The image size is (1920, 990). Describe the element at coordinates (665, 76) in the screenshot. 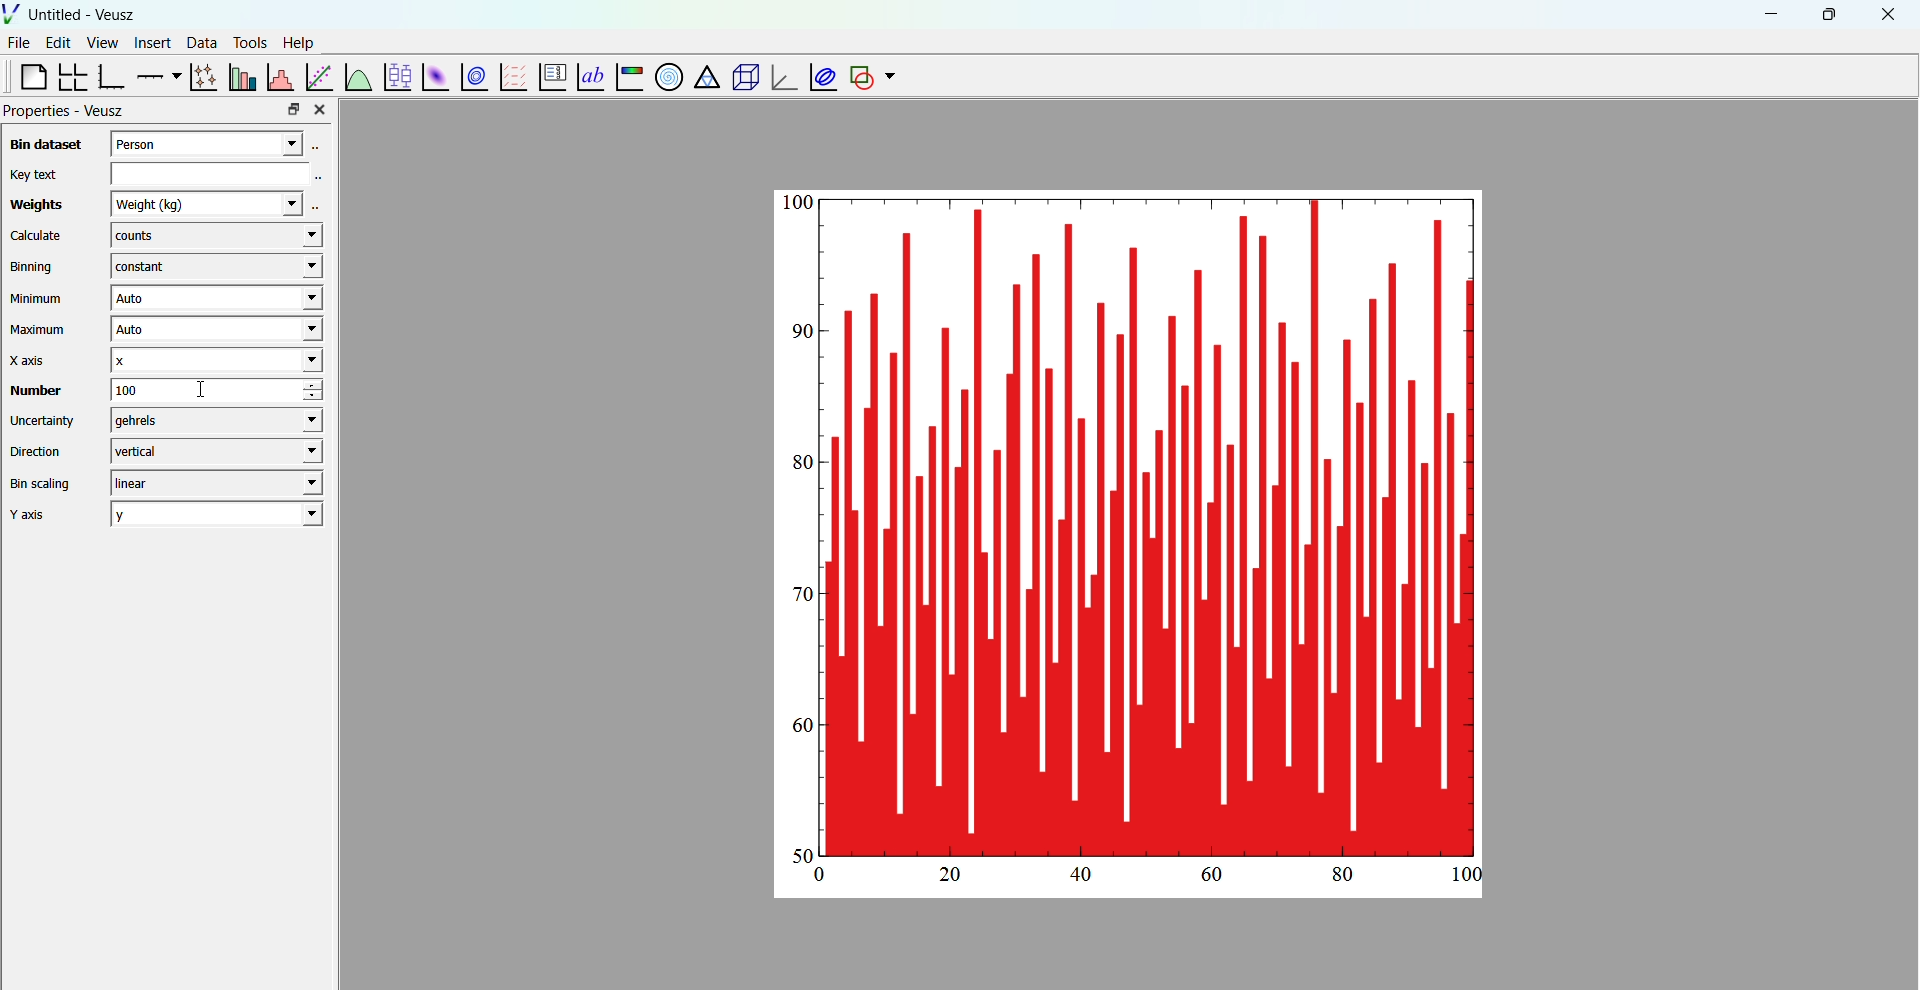

I see `polar graph` at that location.